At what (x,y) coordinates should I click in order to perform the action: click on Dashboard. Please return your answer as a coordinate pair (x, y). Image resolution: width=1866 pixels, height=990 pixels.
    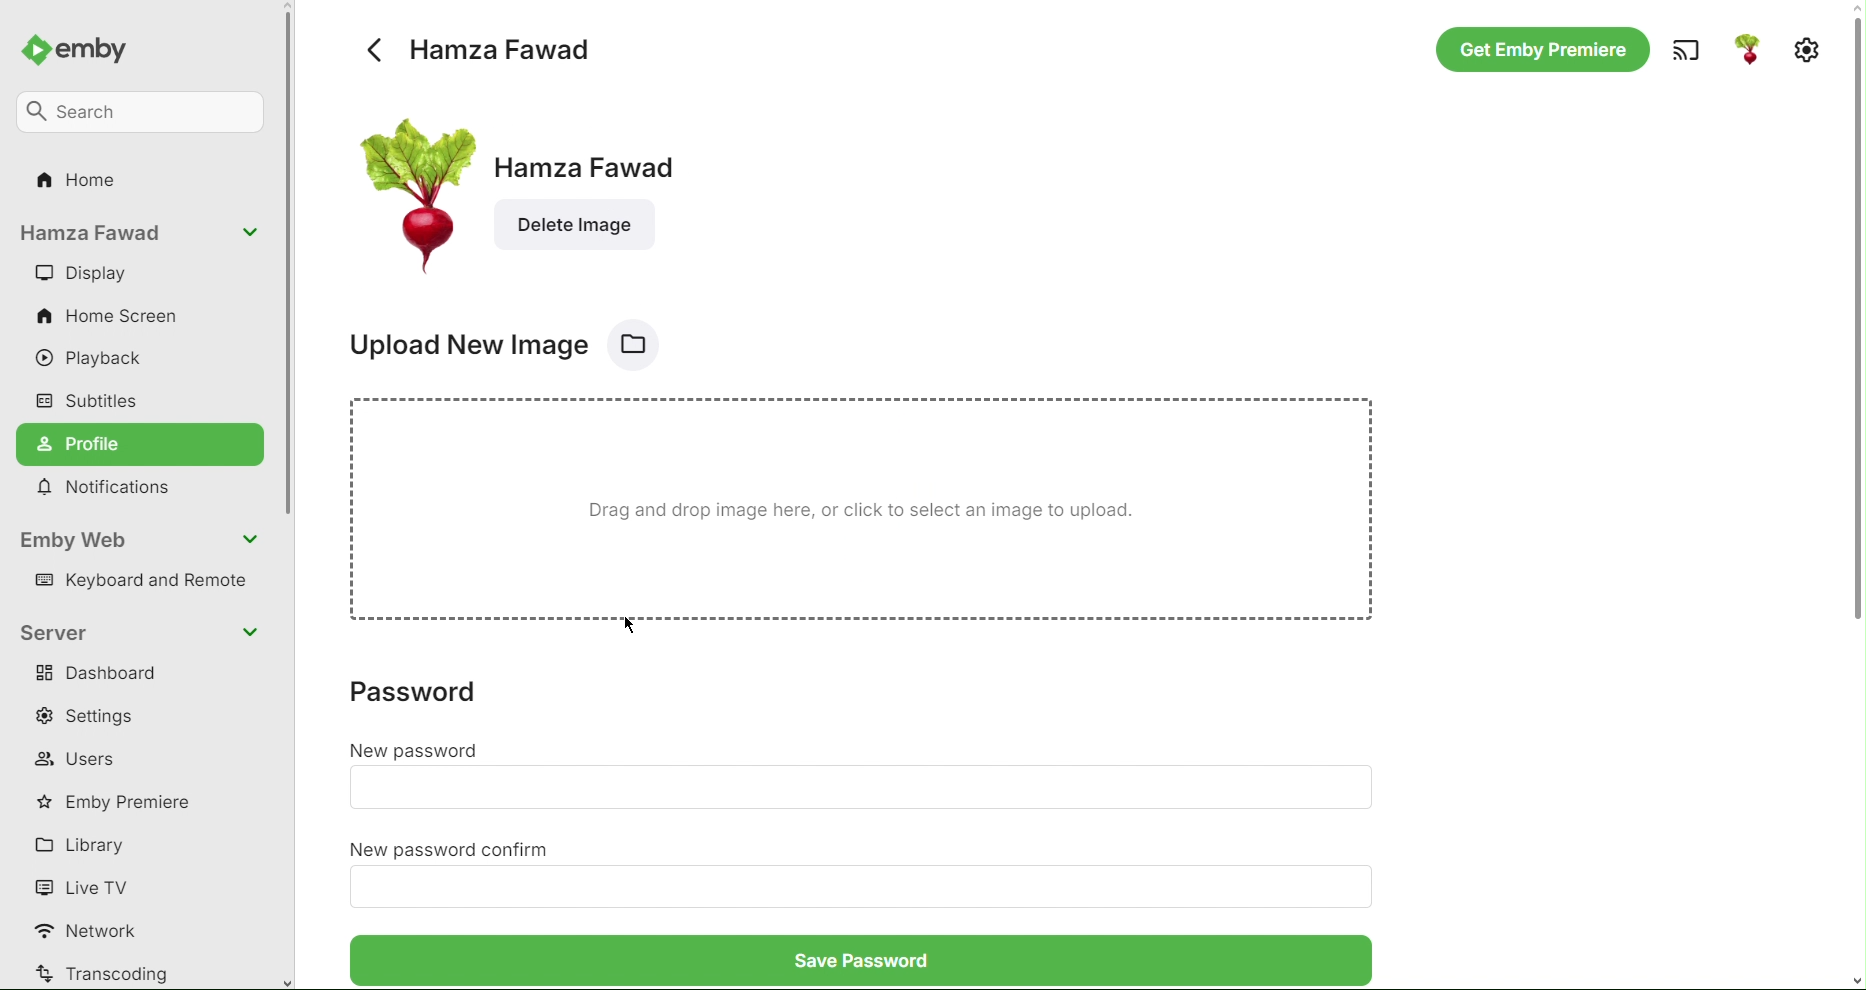
    Looking at the image, I should click on (102, 676).